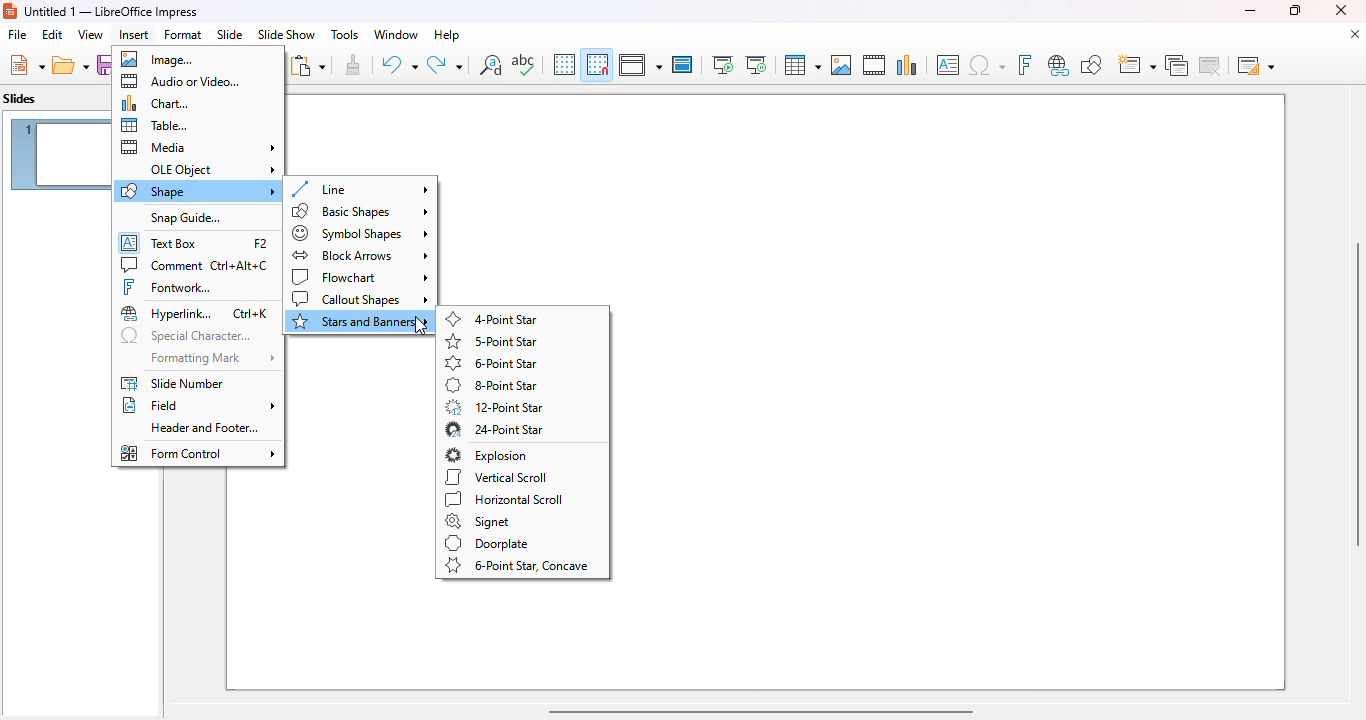  Describe the element at coordinates (399, 65) in the screenshot. I see `undo` at that location.